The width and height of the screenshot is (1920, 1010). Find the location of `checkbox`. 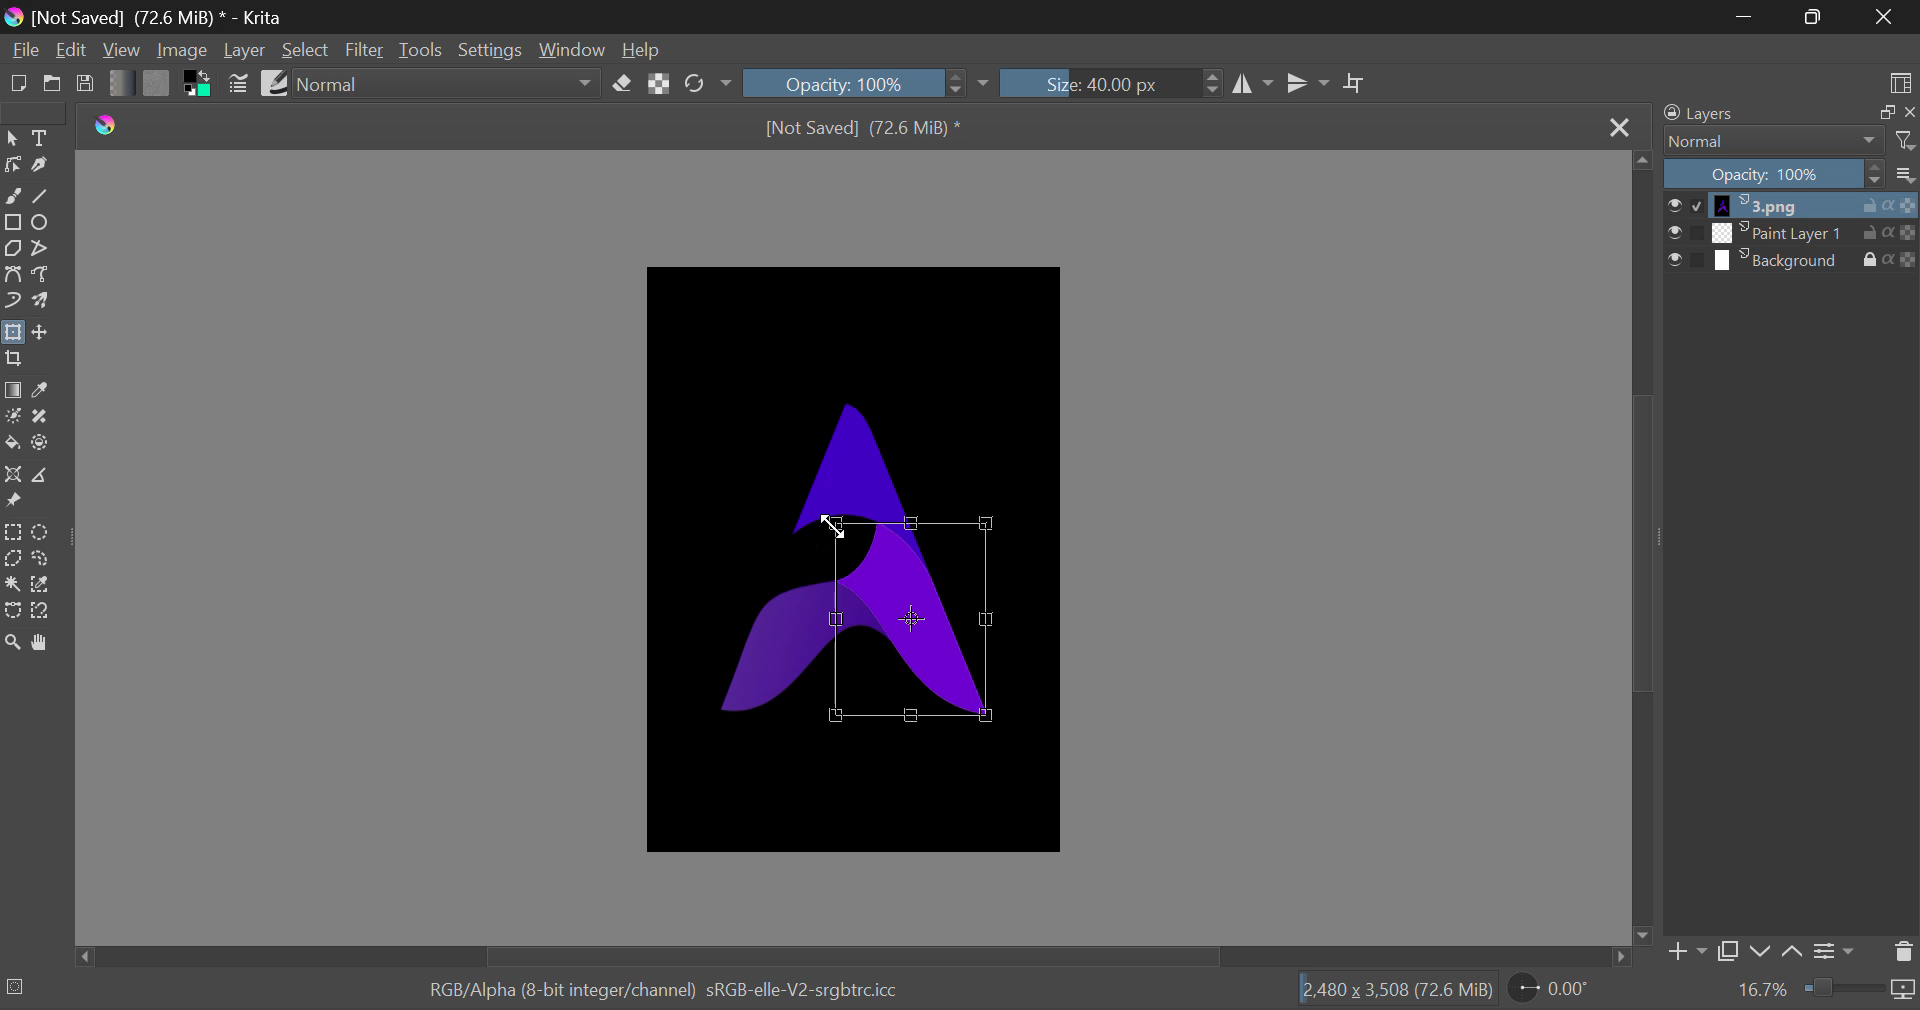

checkbox is located at coordinates (1684, 233).